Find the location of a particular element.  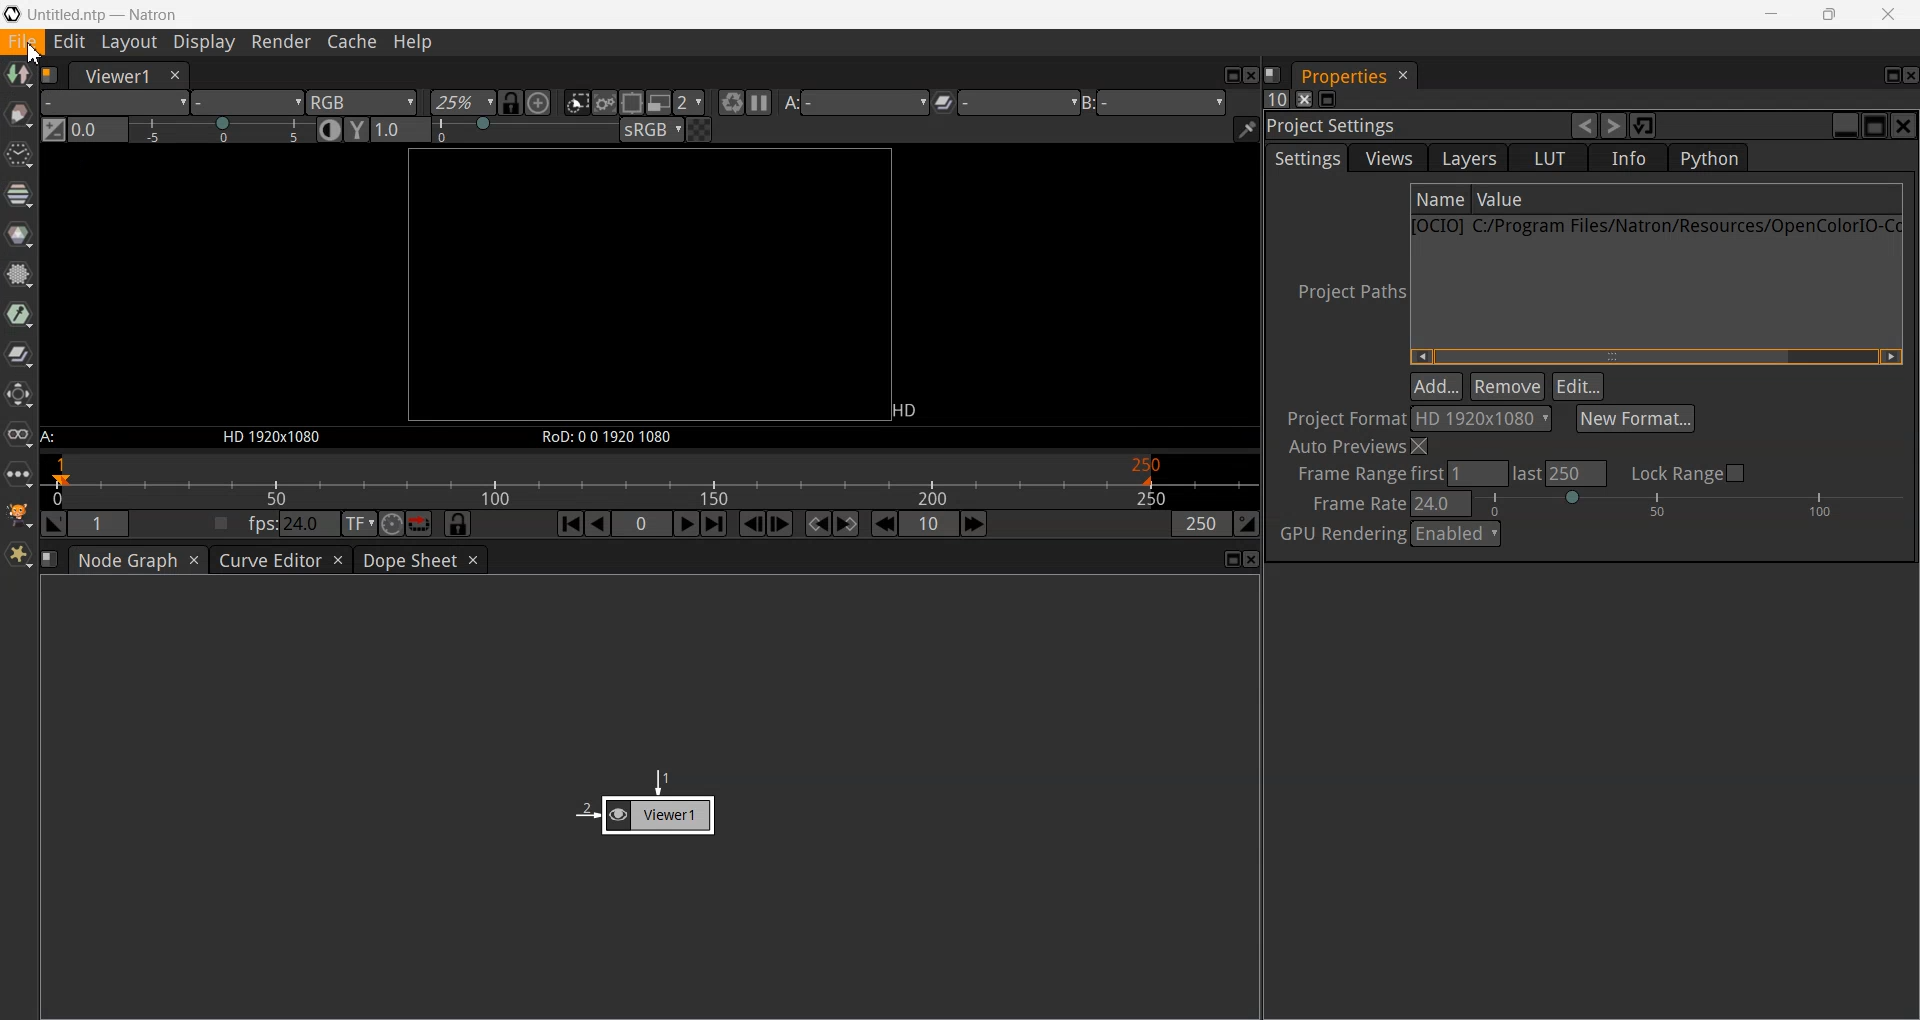

LUT is located at coordinates (1548, 158).